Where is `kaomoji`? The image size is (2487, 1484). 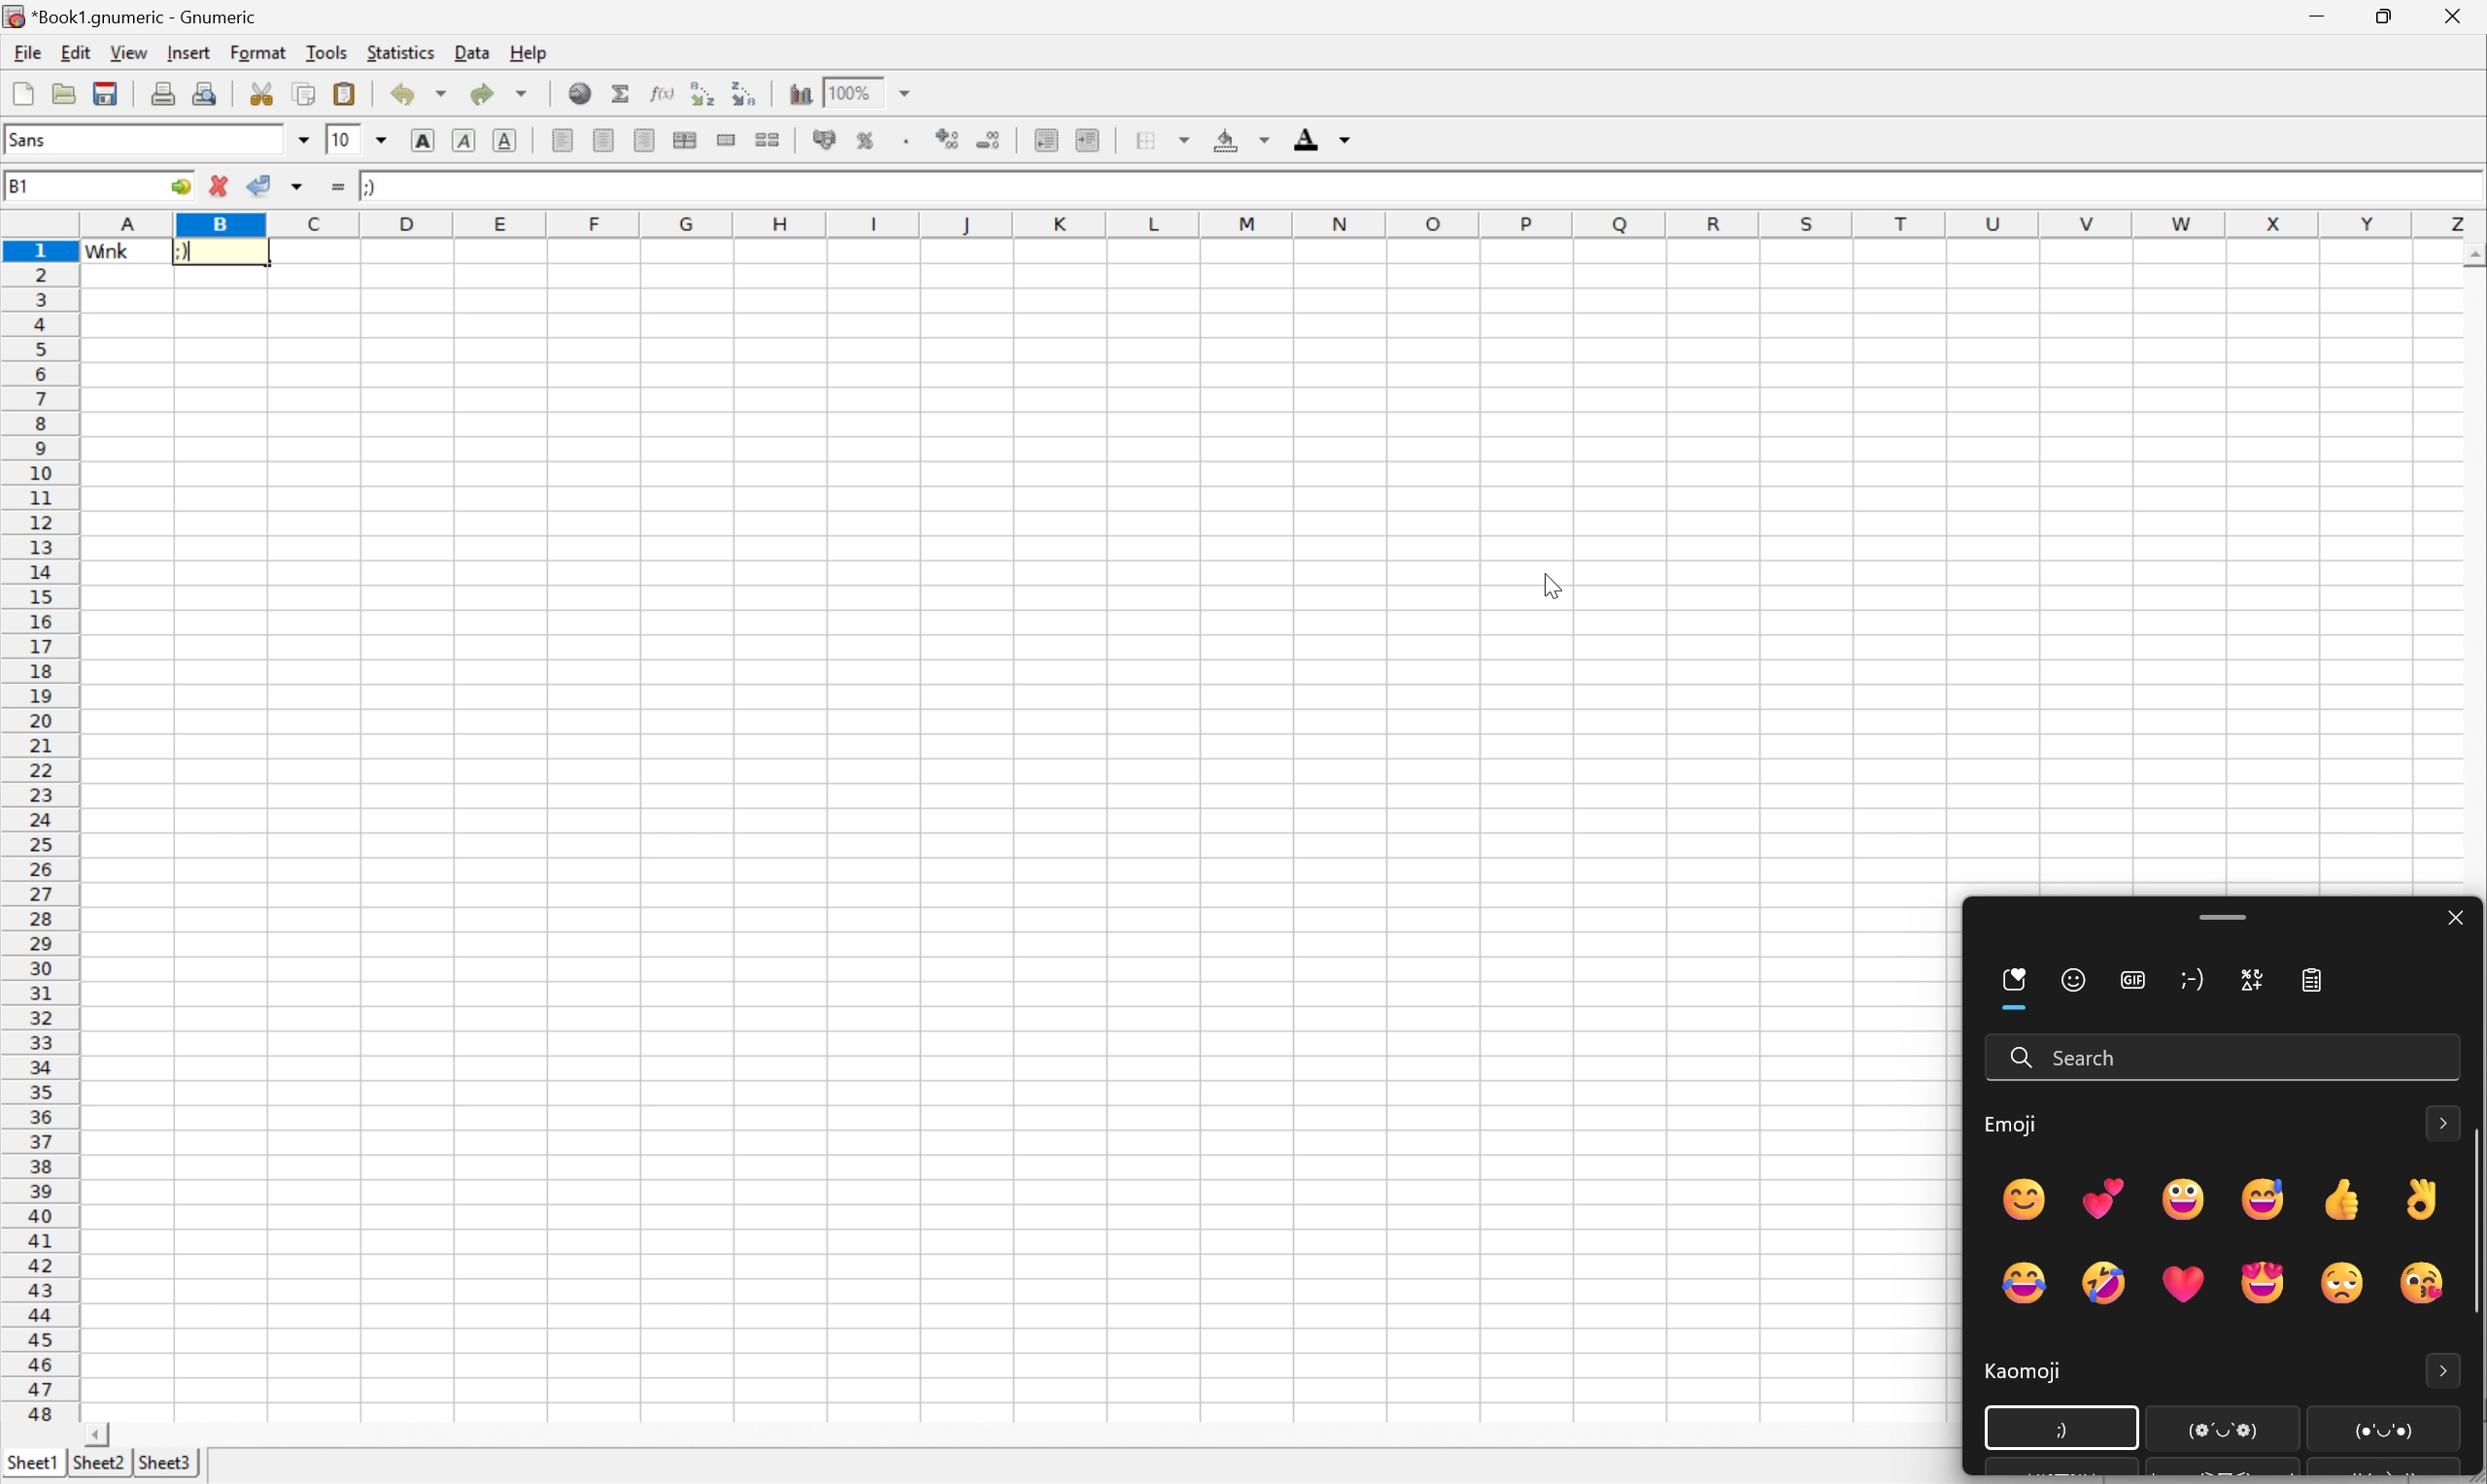
kaomoji is located at coordinates (2198, 986).